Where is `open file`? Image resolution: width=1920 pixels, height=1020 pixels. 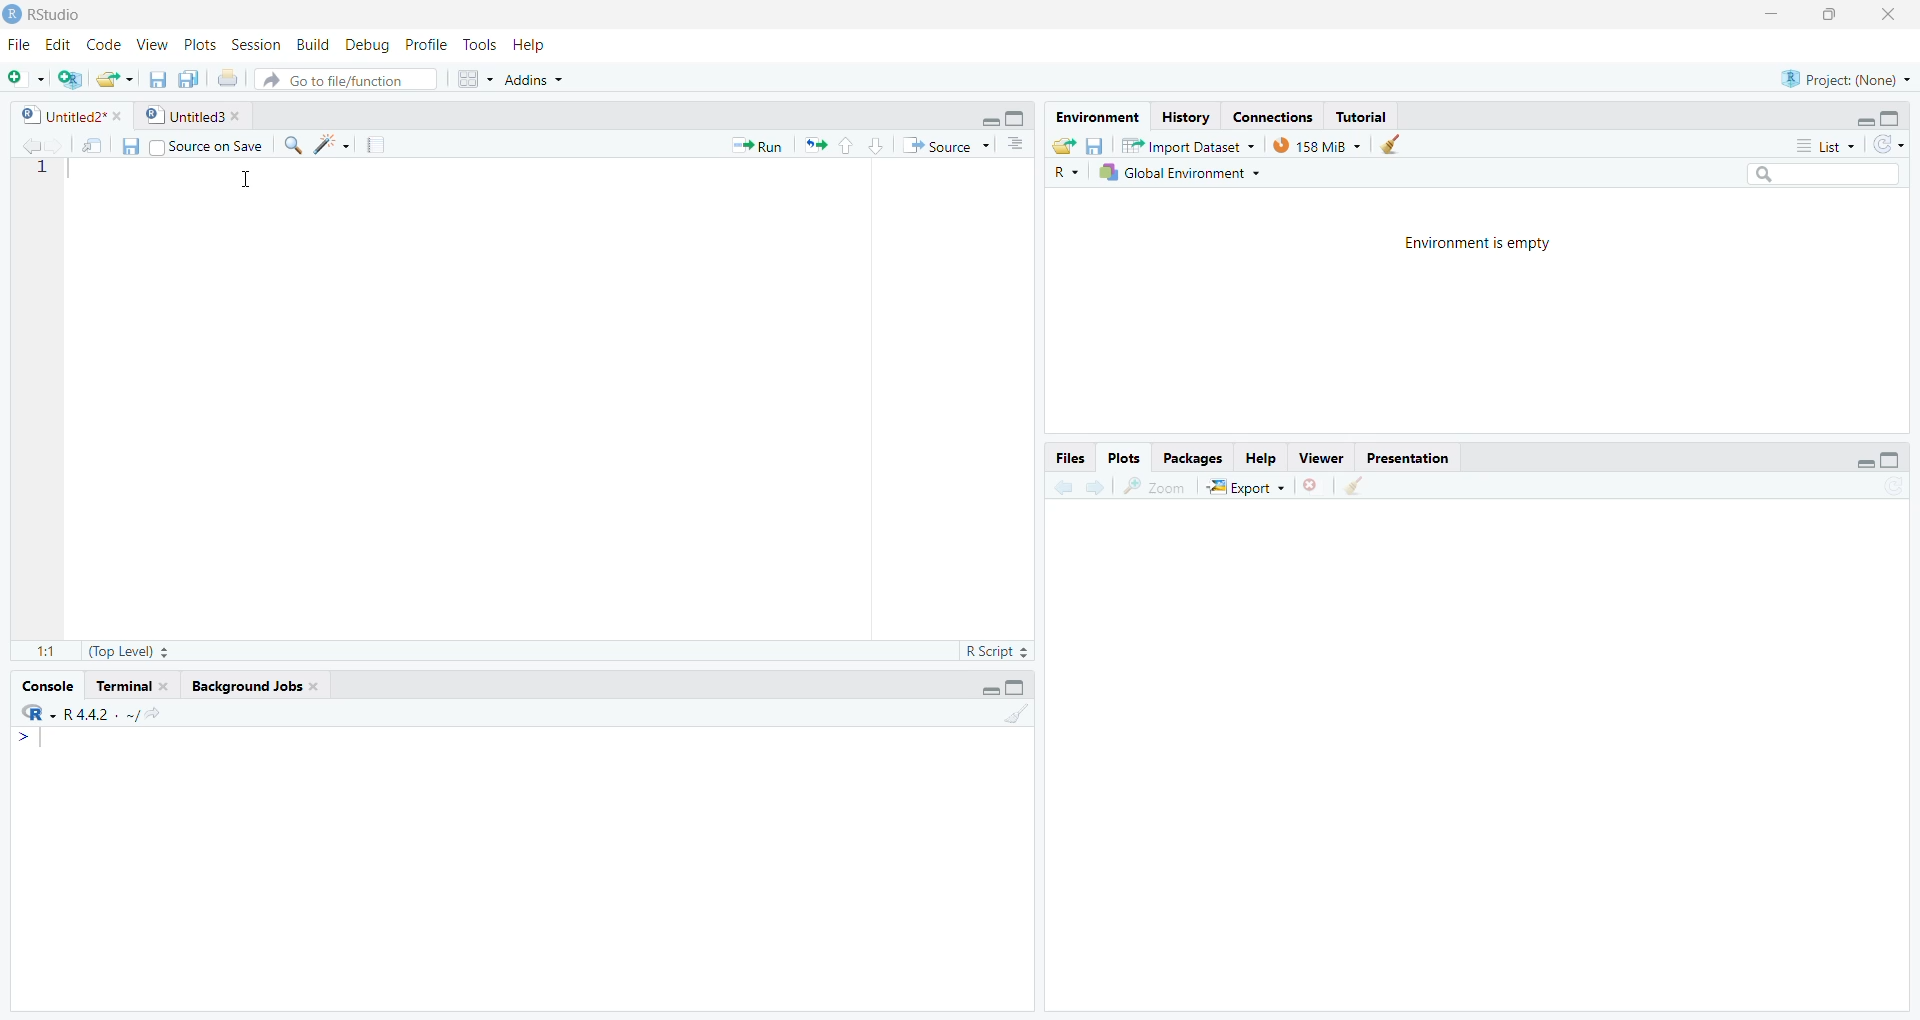
open file is located at coordinates (111, 77).